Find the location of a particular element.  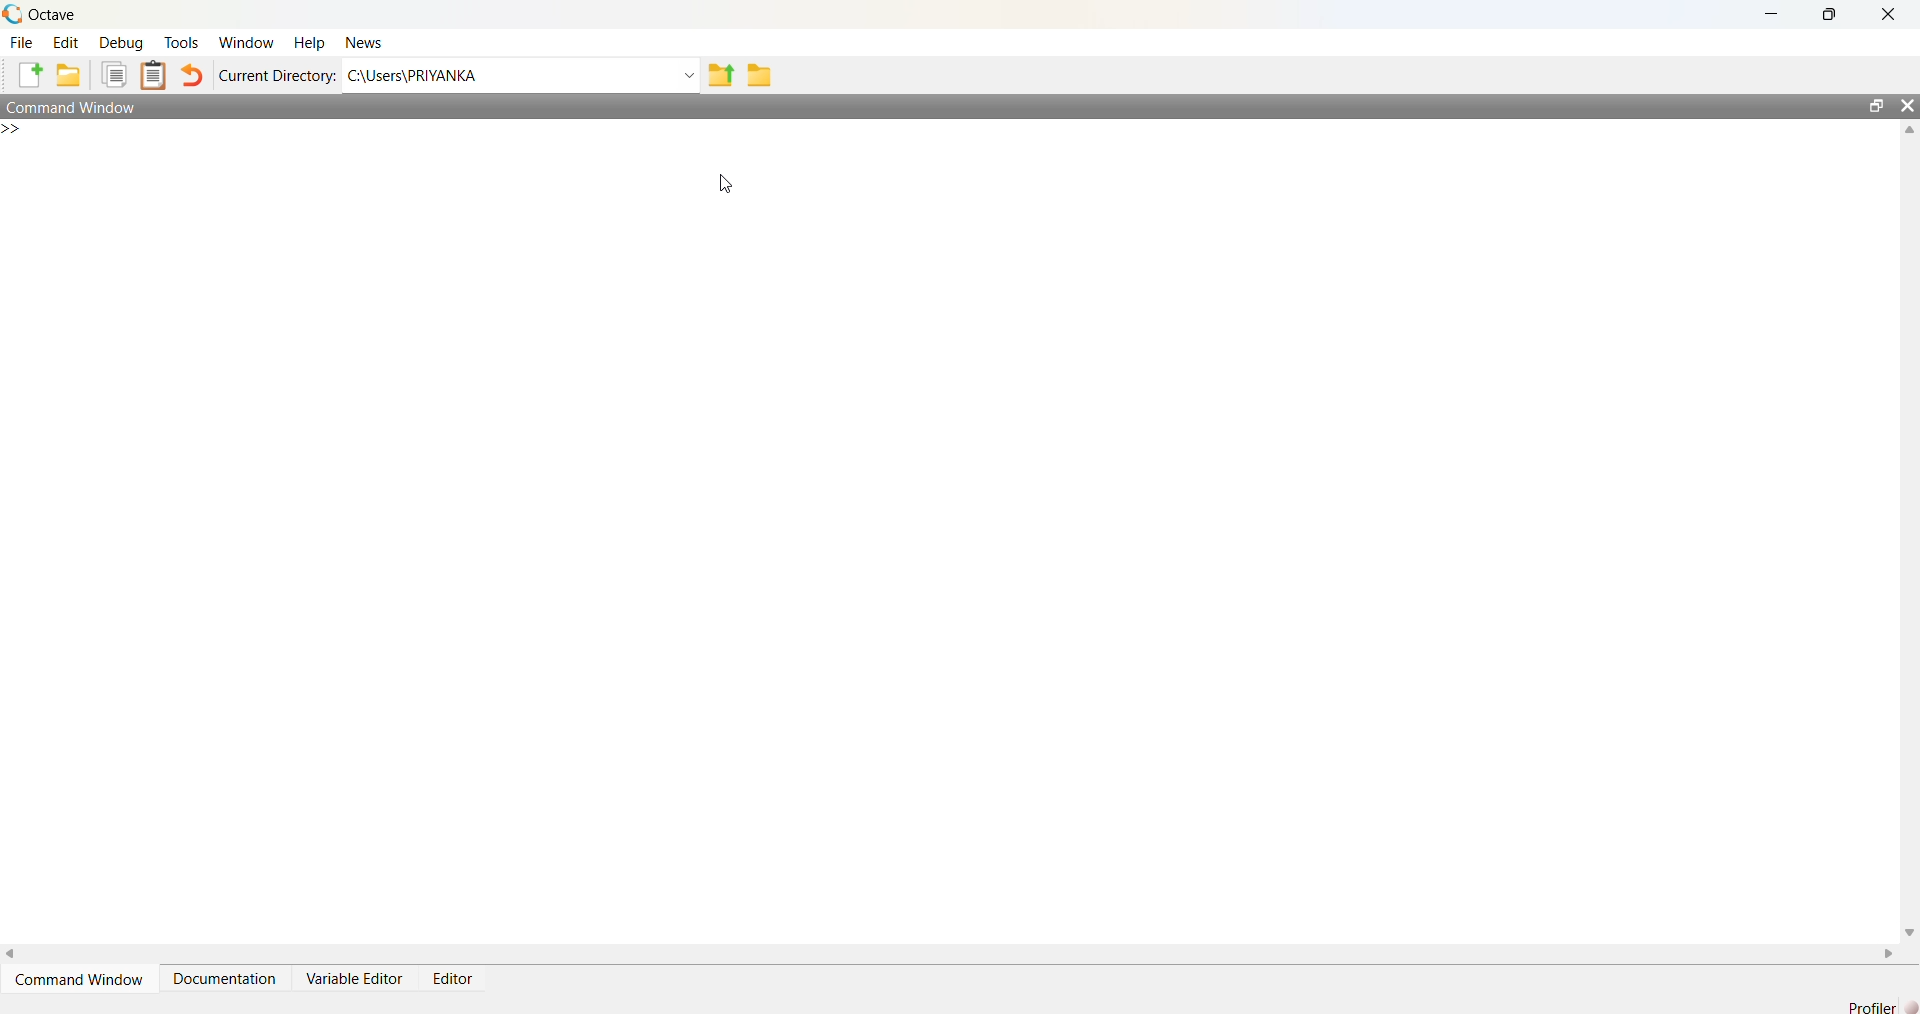

Help is located at coordinates (306, 43).